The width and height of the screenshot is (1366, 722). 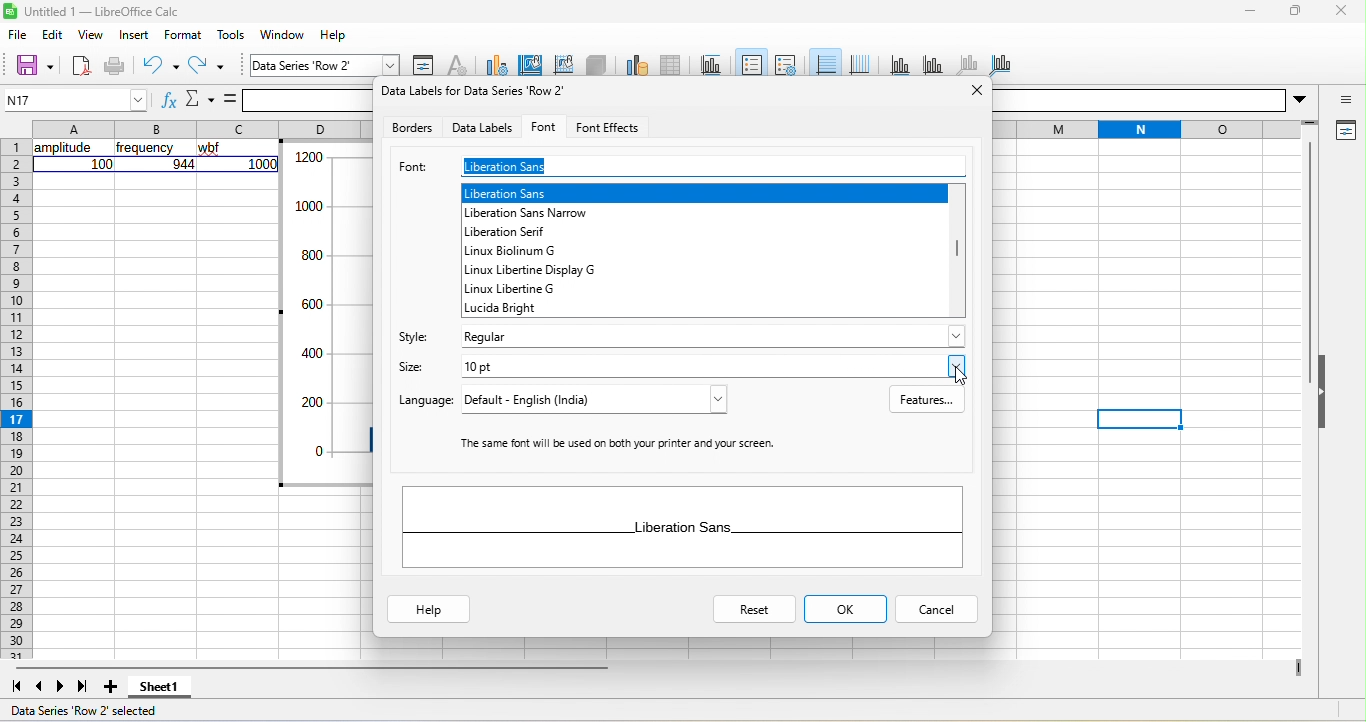 I want to click on x axis, so click(x=903, y=62).